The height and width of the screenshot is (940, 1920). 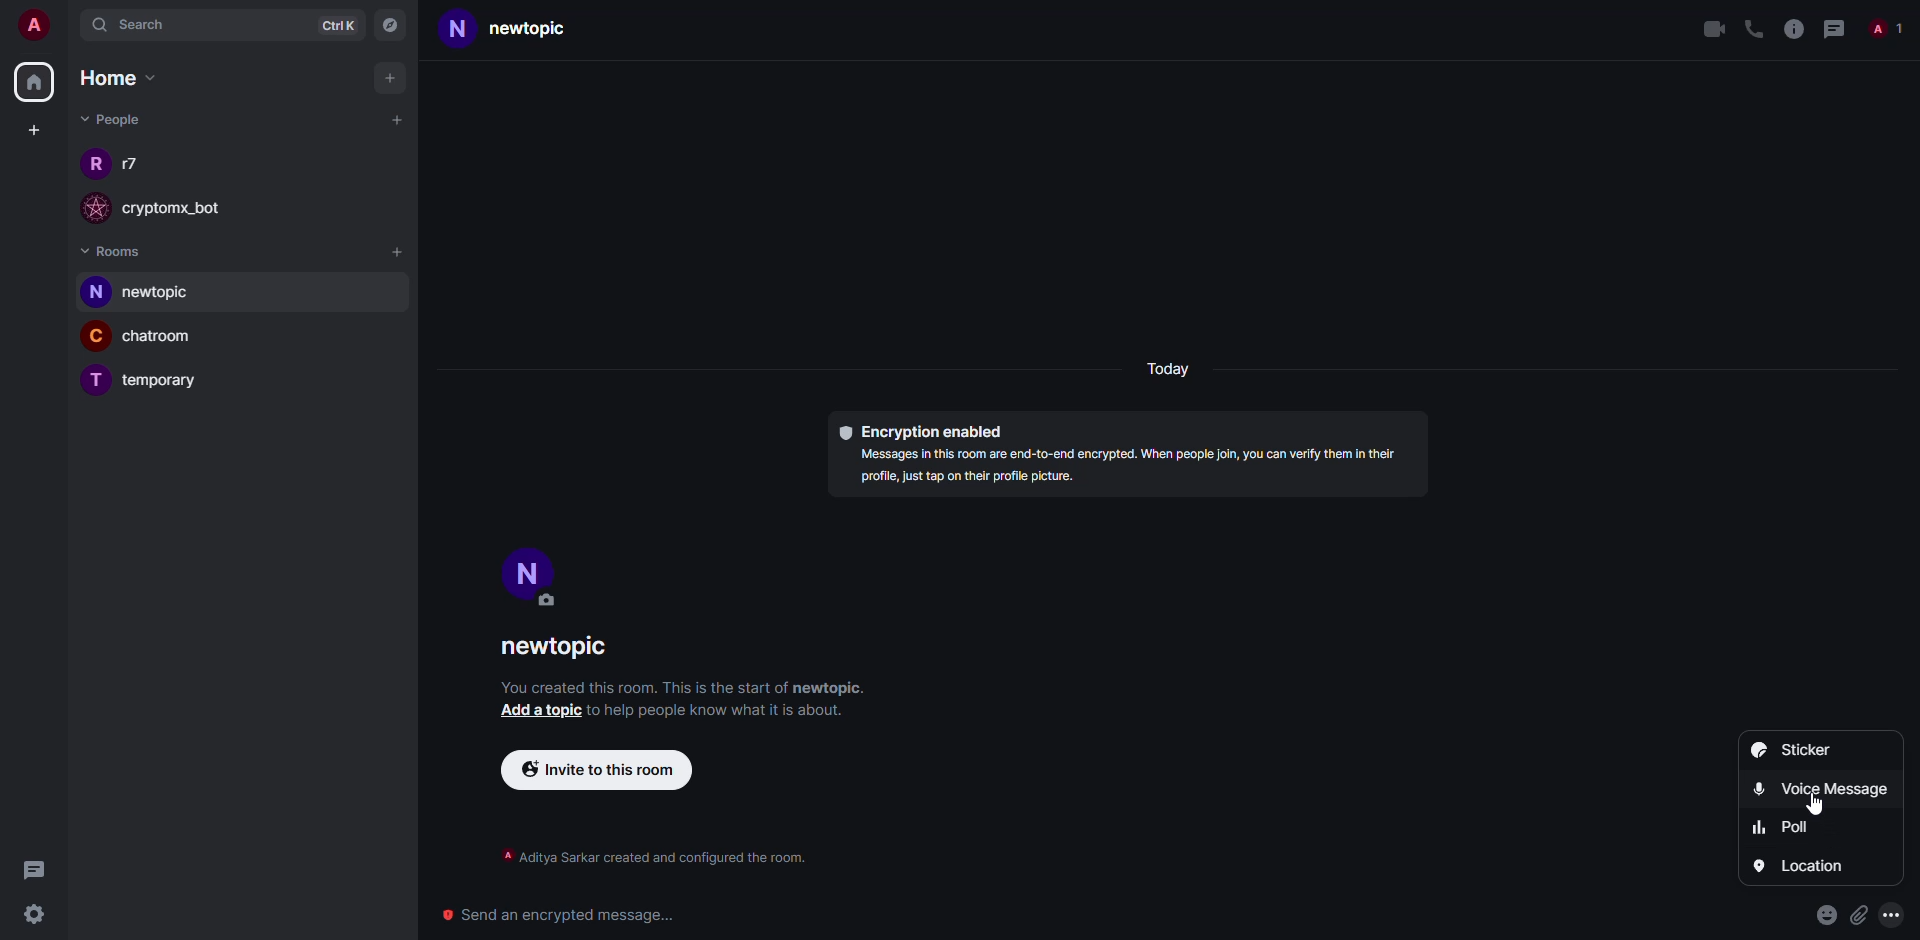 What do you see at coordinates (33, 869) in the screenshot?
I see `threads` at bounding box center [33, 869].